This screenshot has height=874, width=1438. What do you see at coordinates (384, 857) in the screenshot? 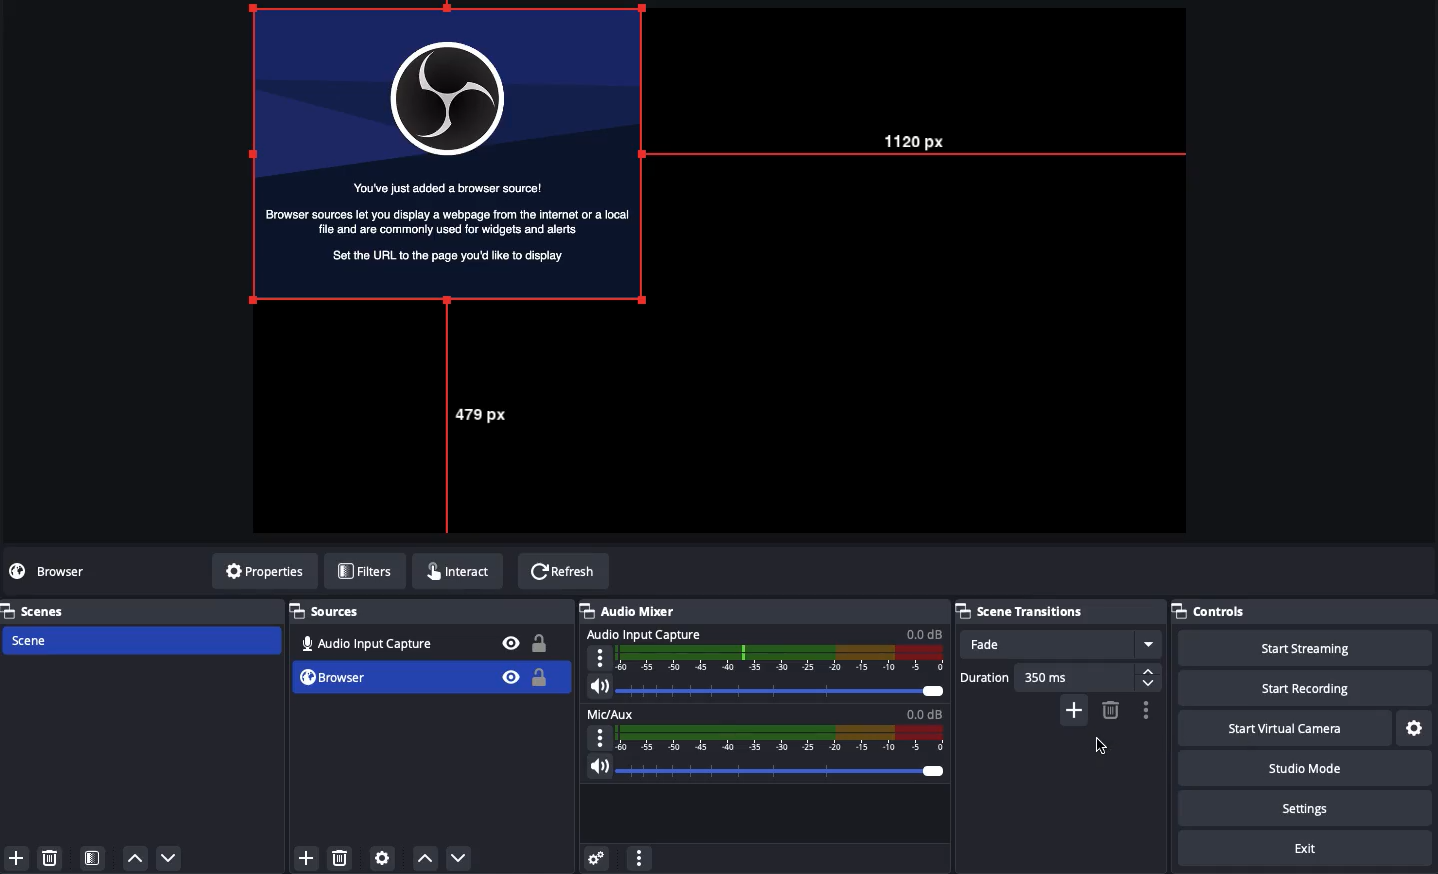
I see `Source preferences` at bounding box center [384, 857].